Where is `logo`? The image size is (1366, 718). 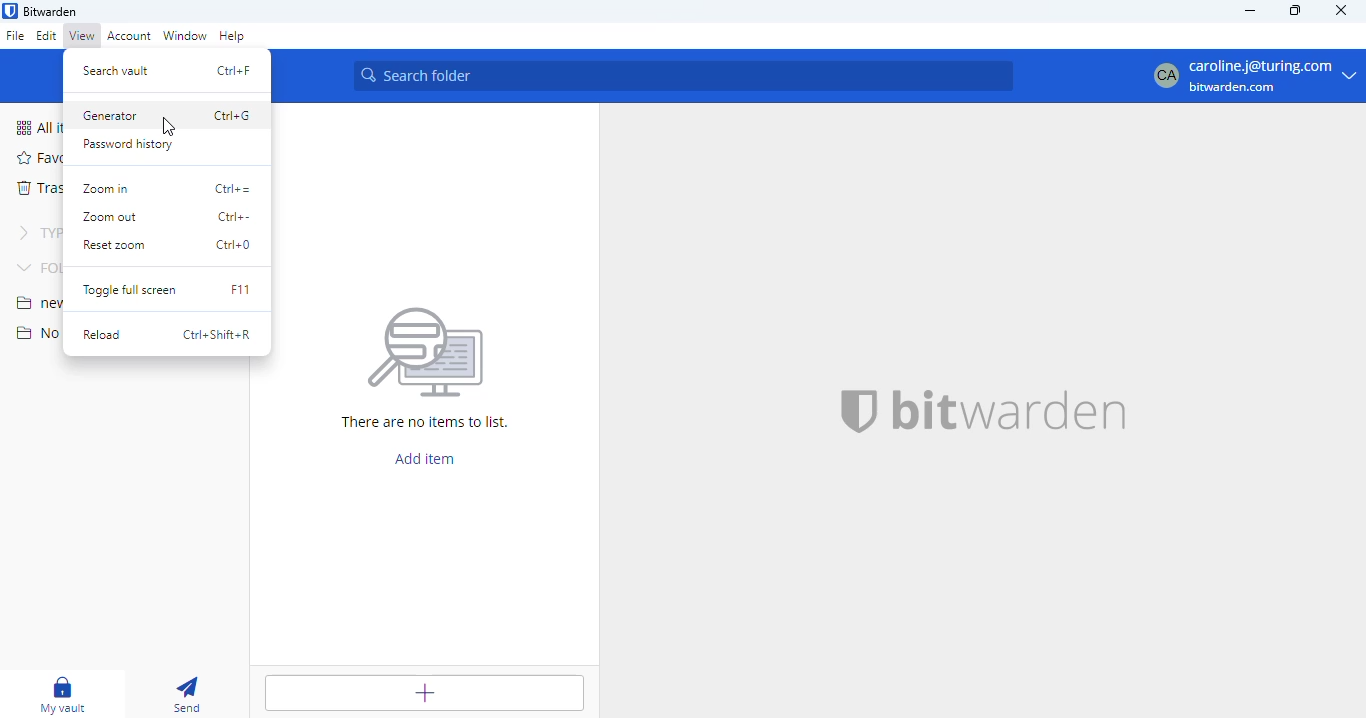 logo is located at coordinates (10, 10).